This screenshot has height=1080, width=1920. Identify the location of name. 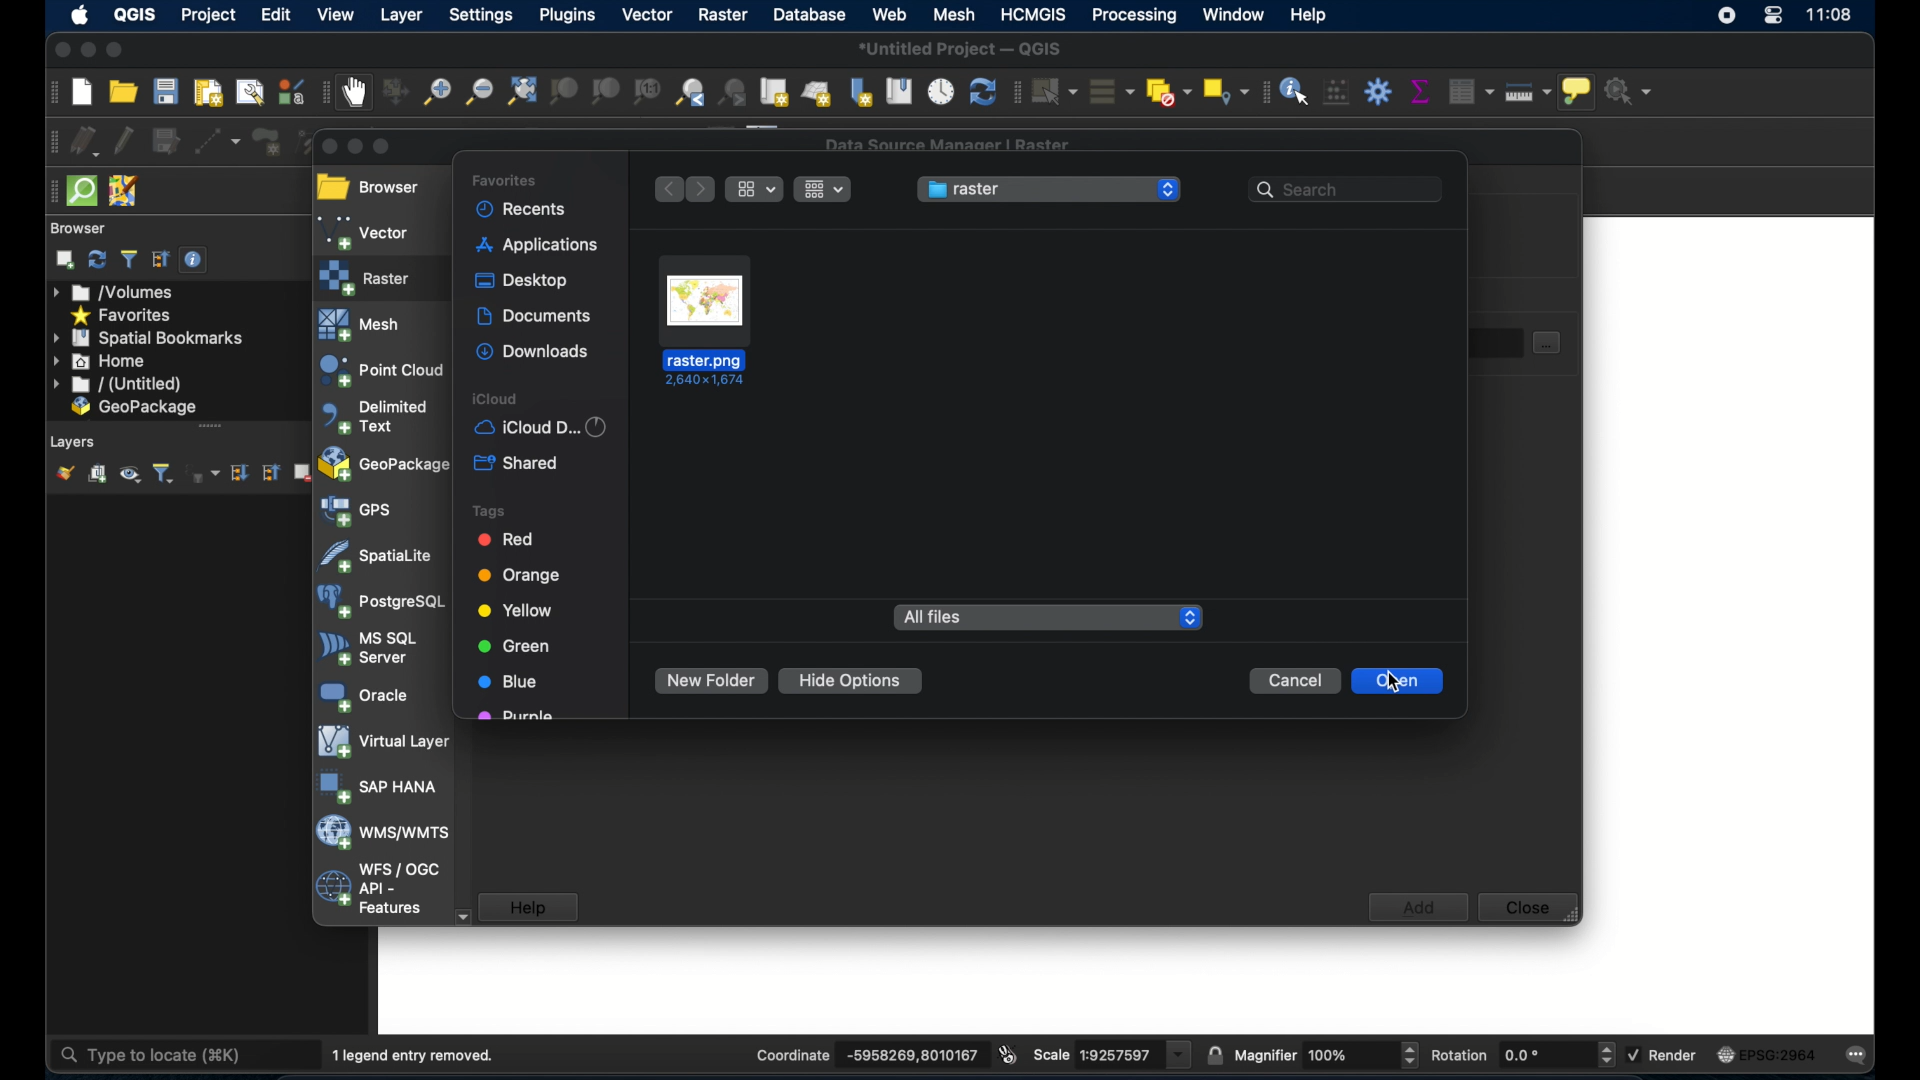
(705, 360).